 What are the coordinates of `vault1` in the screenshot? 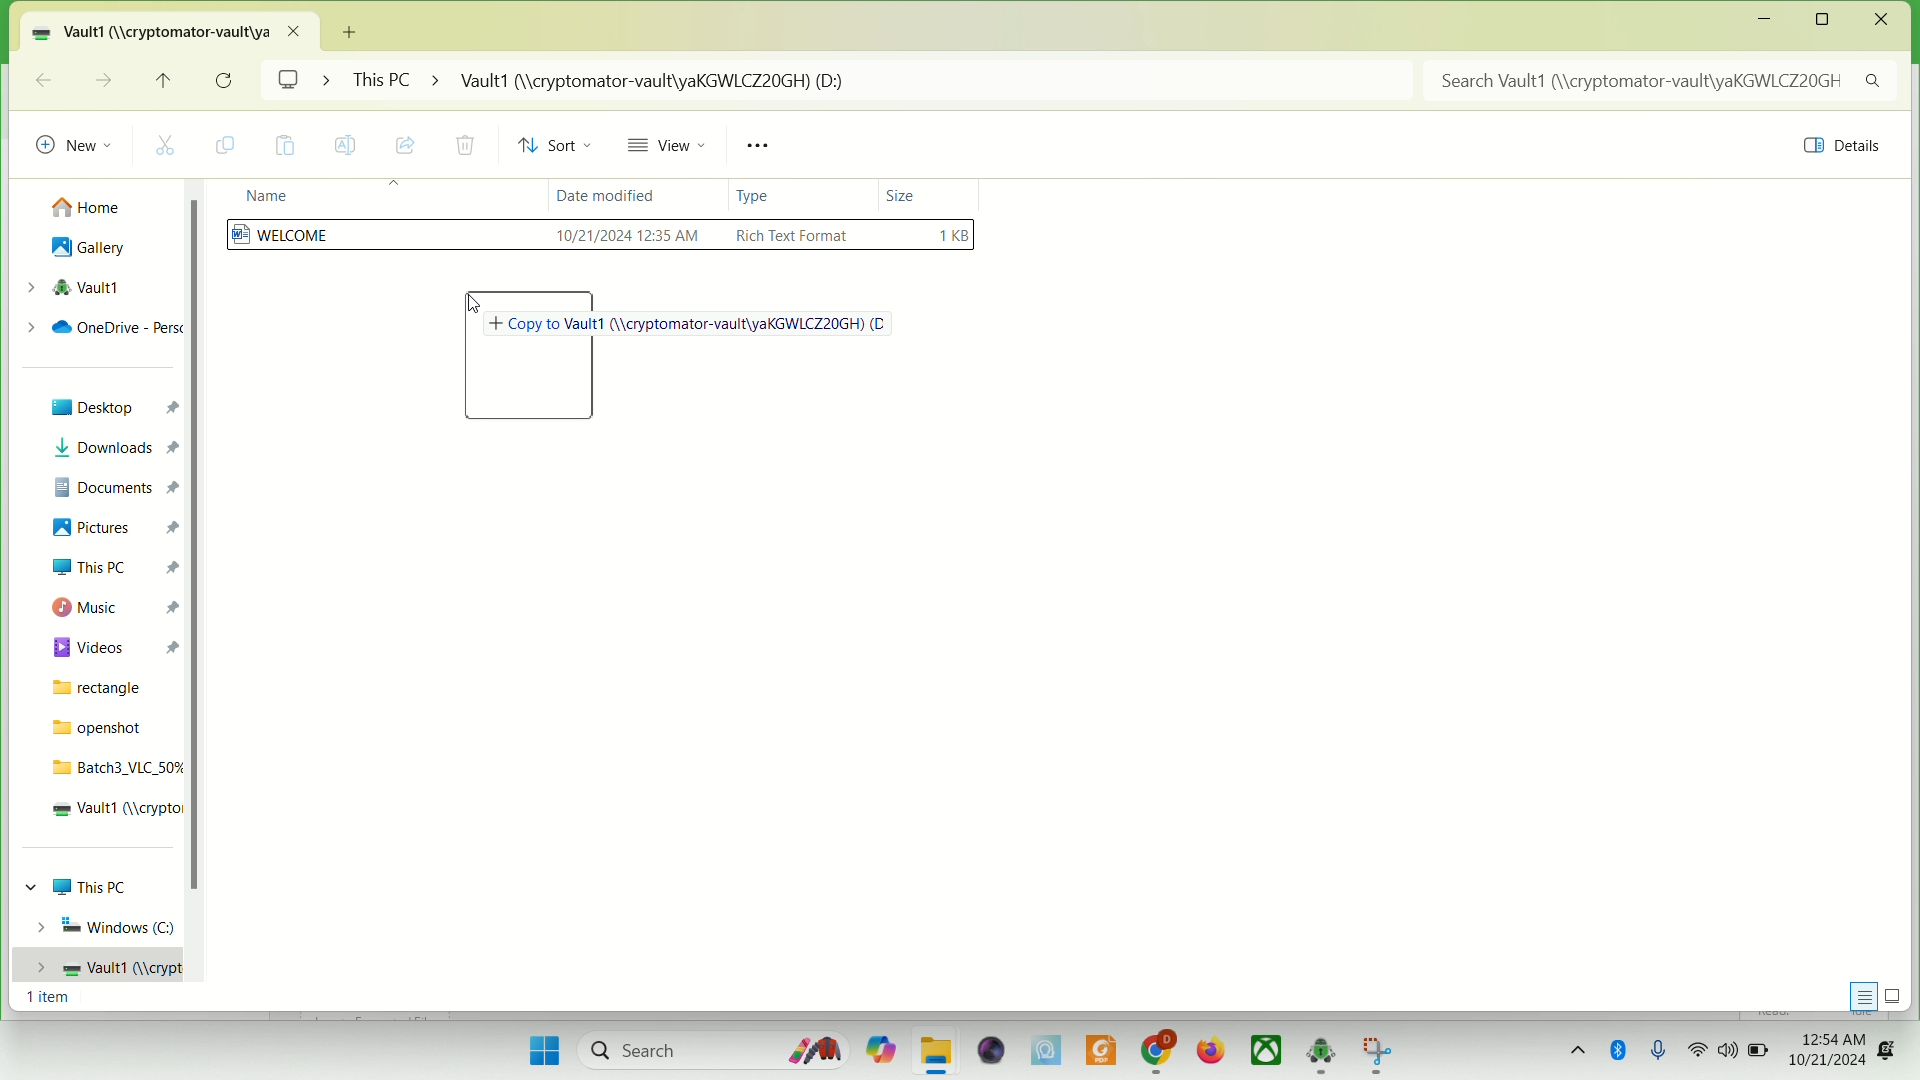 It's located at (95, 967).